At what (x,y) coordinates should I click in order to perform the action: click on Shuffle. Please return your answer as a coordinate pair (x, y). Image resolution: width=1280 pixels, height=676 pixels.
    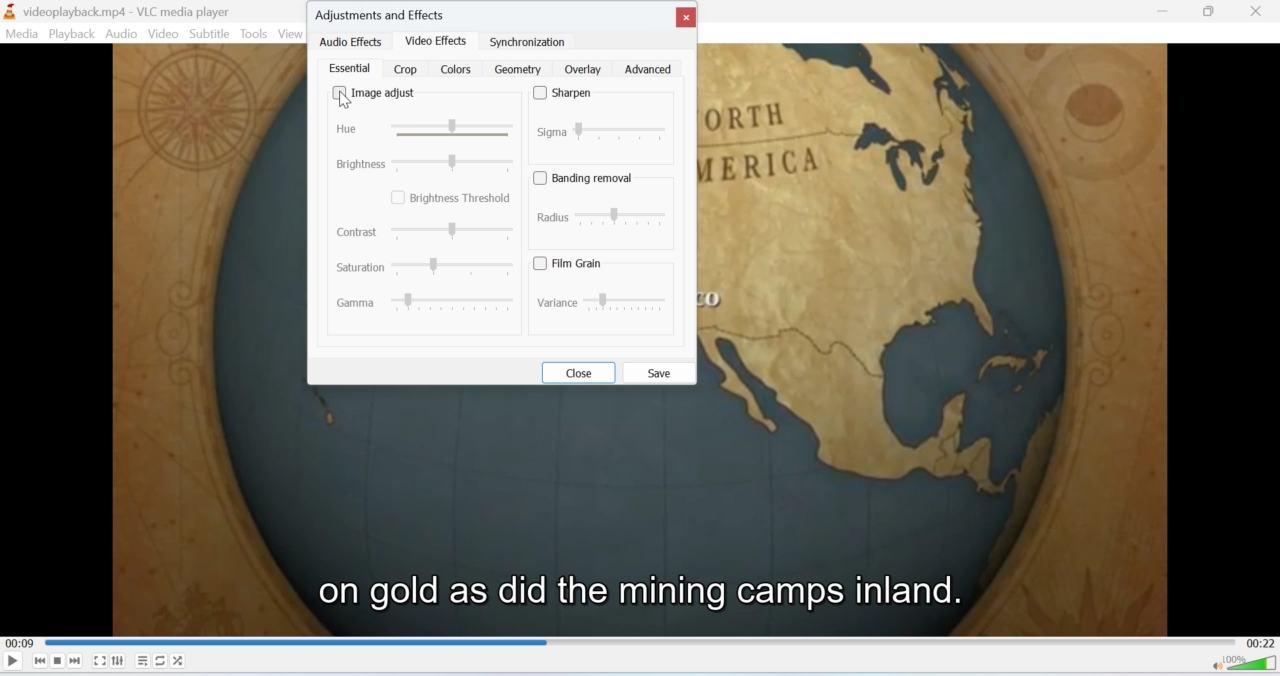
    Looking at the image, I should click on (178, 661).